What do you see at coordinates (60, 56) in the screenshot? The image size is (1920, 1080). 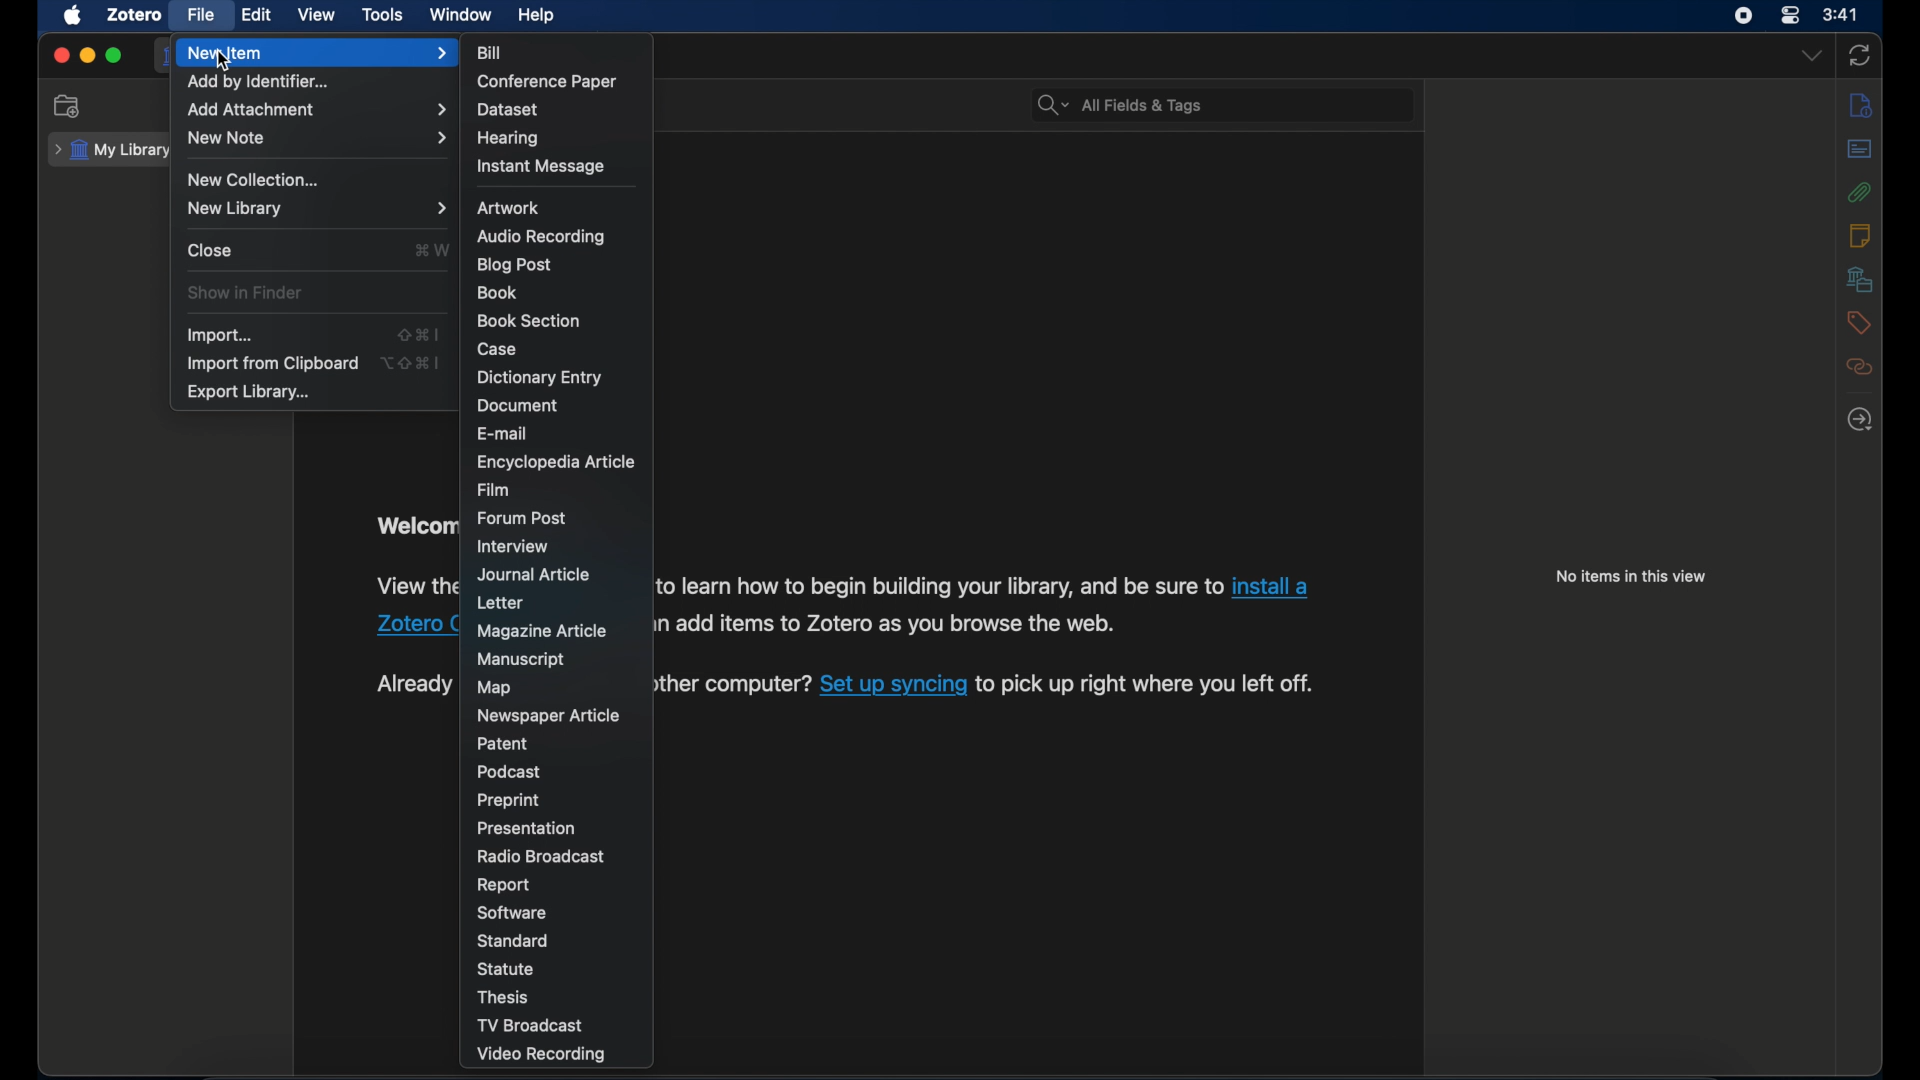 I see `close` at bounding box center [60, 56].